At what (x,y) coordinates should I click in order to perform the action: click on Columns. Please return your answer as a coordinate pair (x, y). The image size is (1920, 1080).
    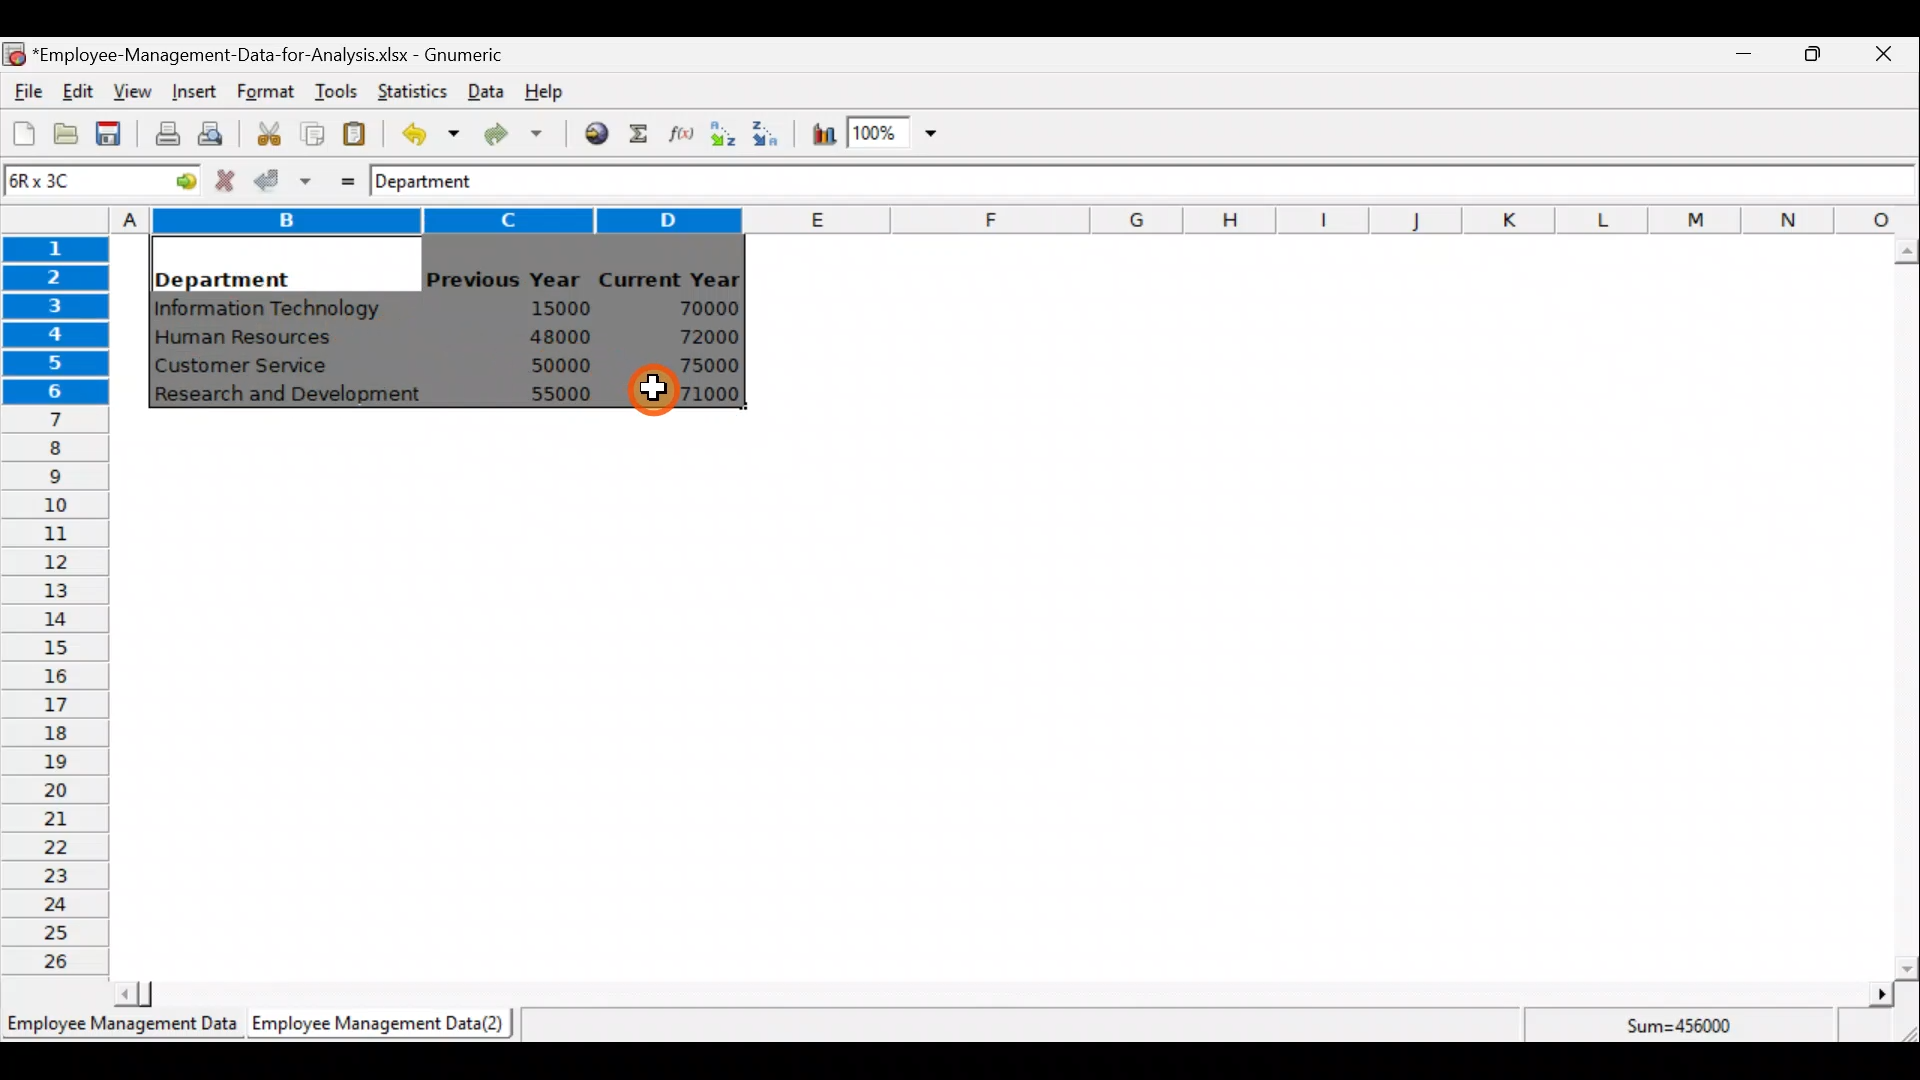
    Looking at the image, I should click on (1014, 218).